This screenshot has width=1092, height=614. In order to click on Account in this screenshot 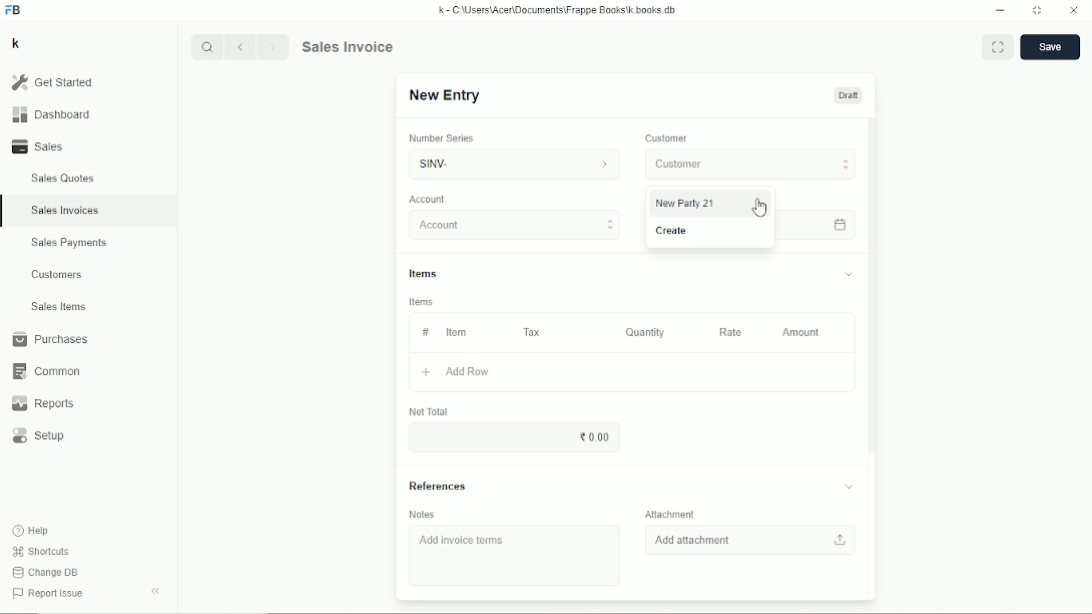, I will do `click(428, 199)`.